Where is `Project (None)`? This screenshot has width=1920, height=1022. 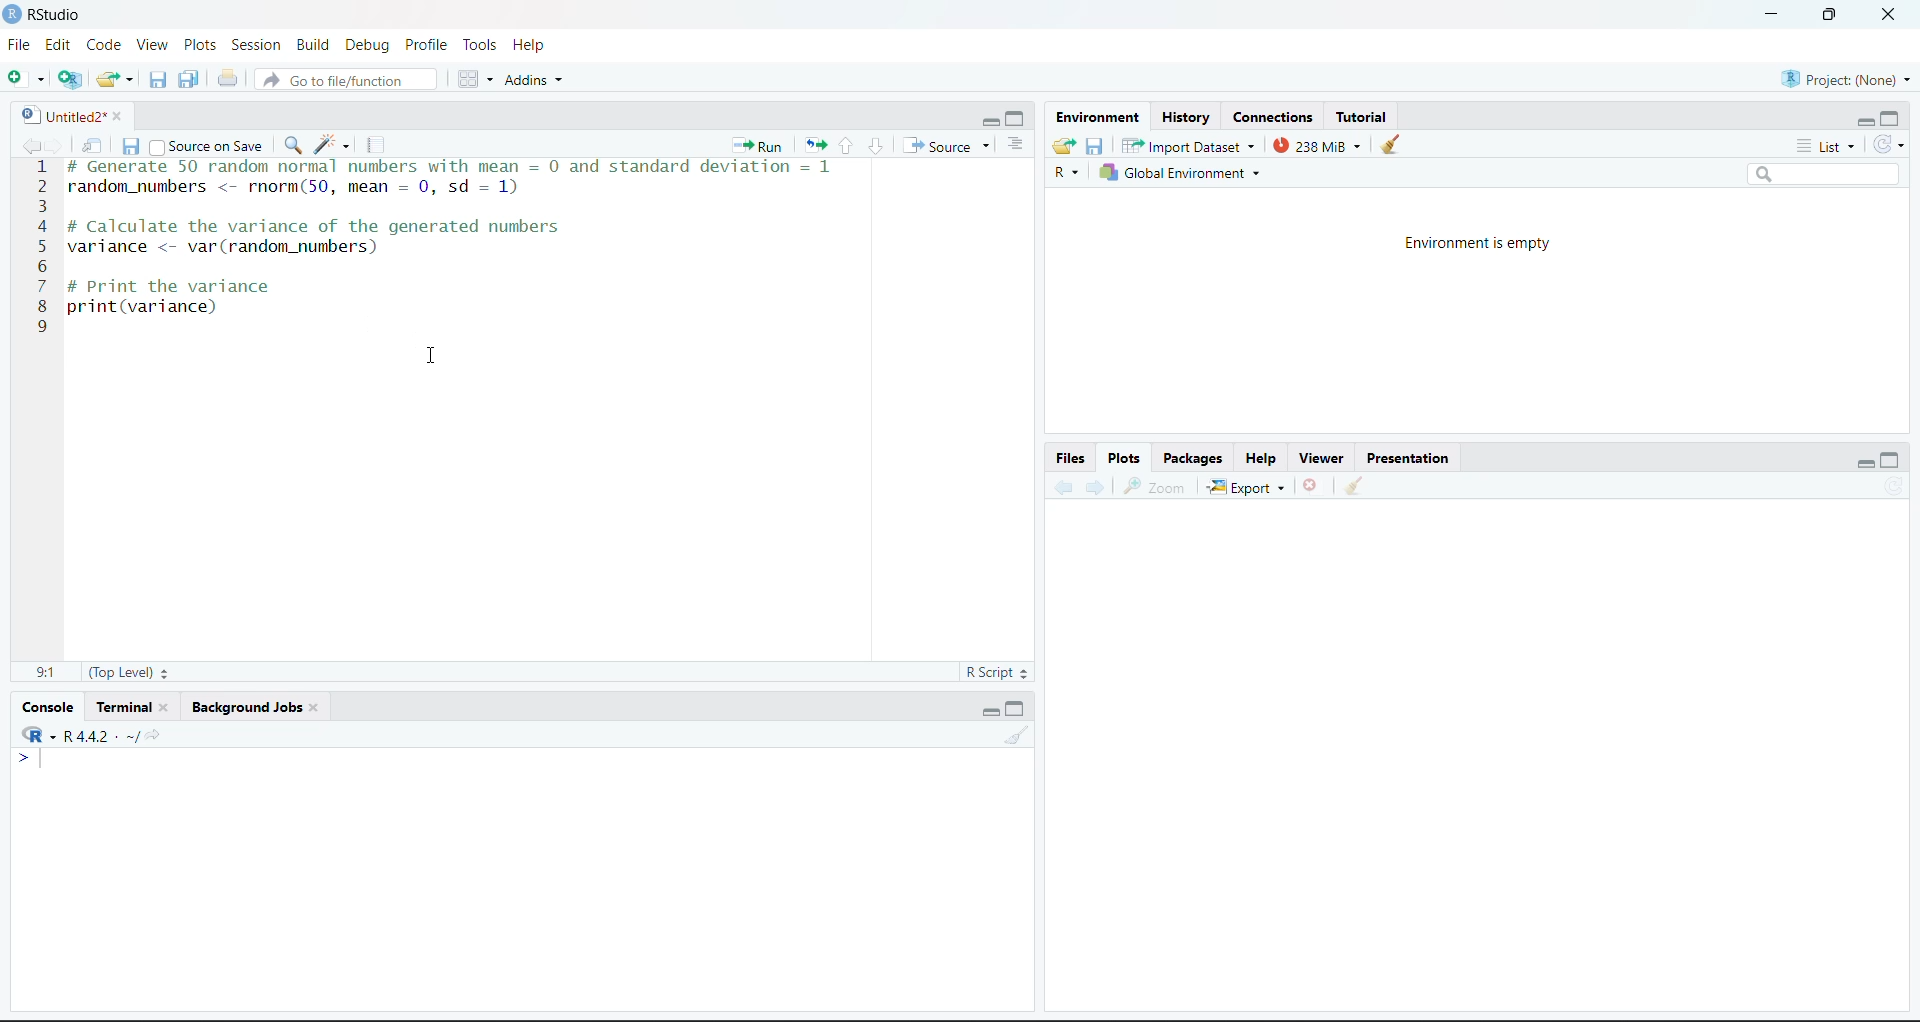 Project (None) is located at coordinates (1845, 80).